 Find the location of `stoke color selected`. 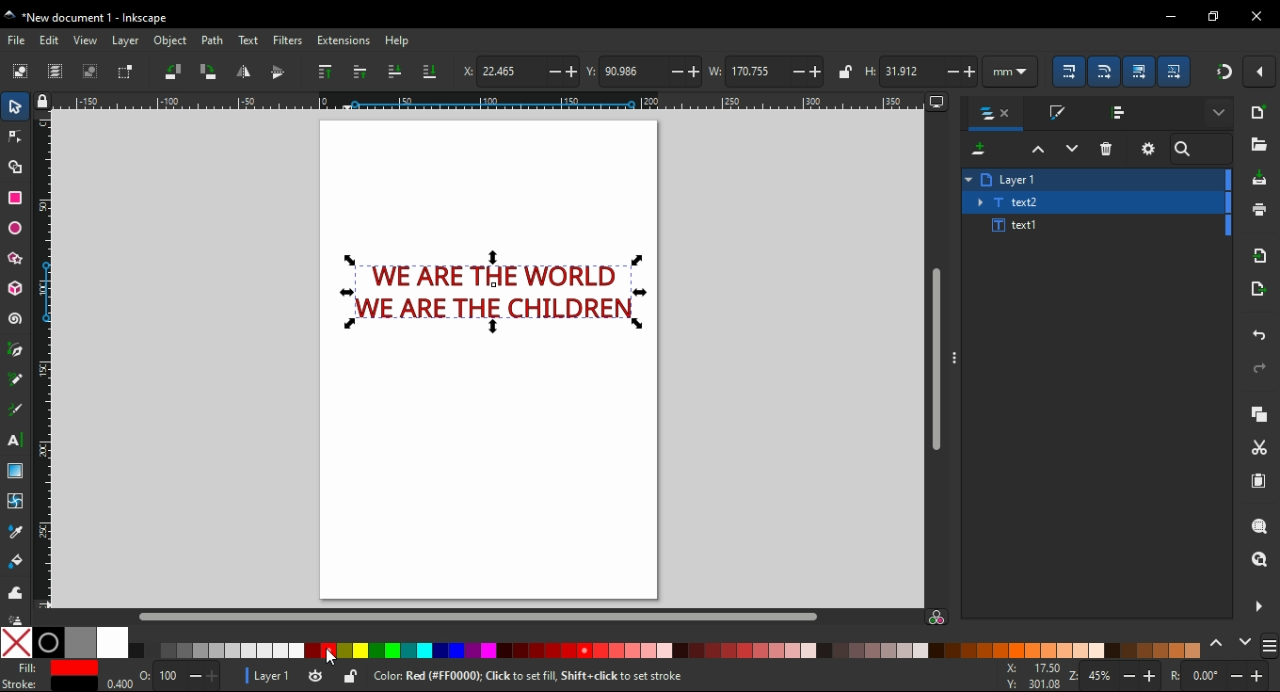

stoke color selected is located at coordinates (48, 685).